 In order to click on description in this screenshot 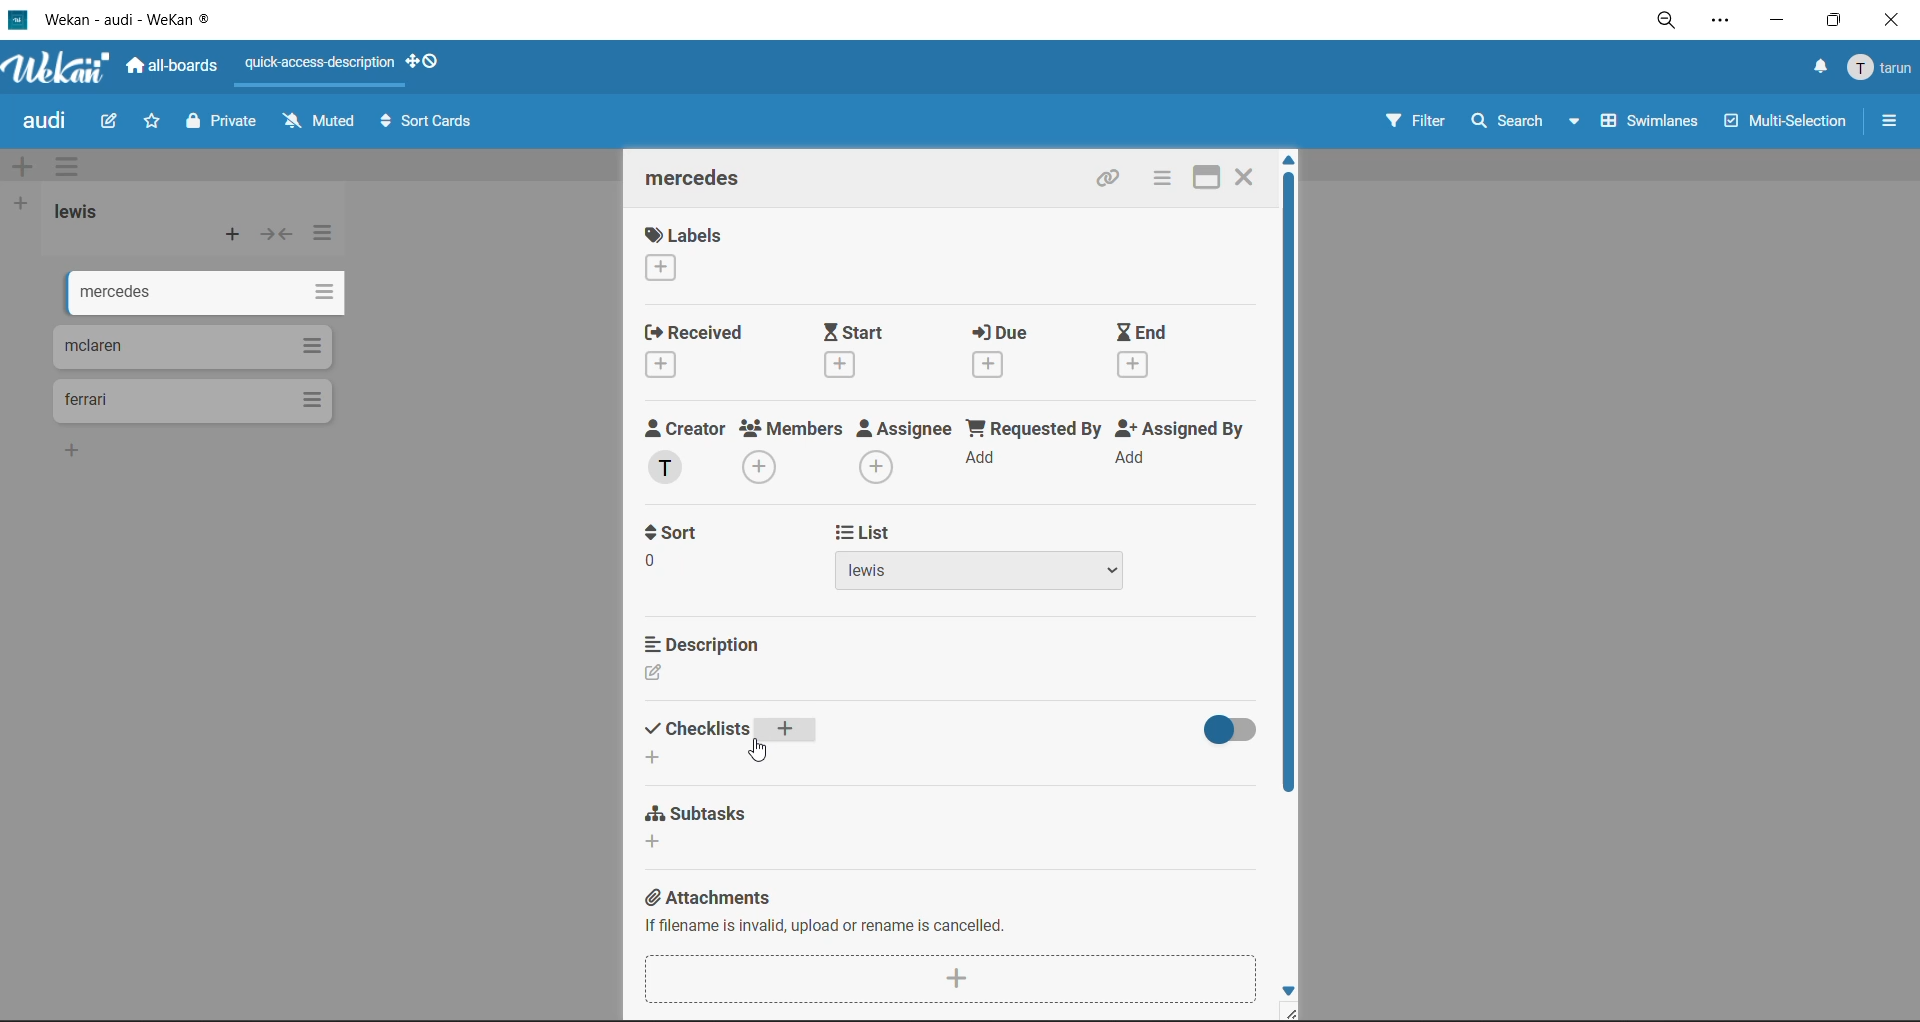, I will do `click(704, 641)`.